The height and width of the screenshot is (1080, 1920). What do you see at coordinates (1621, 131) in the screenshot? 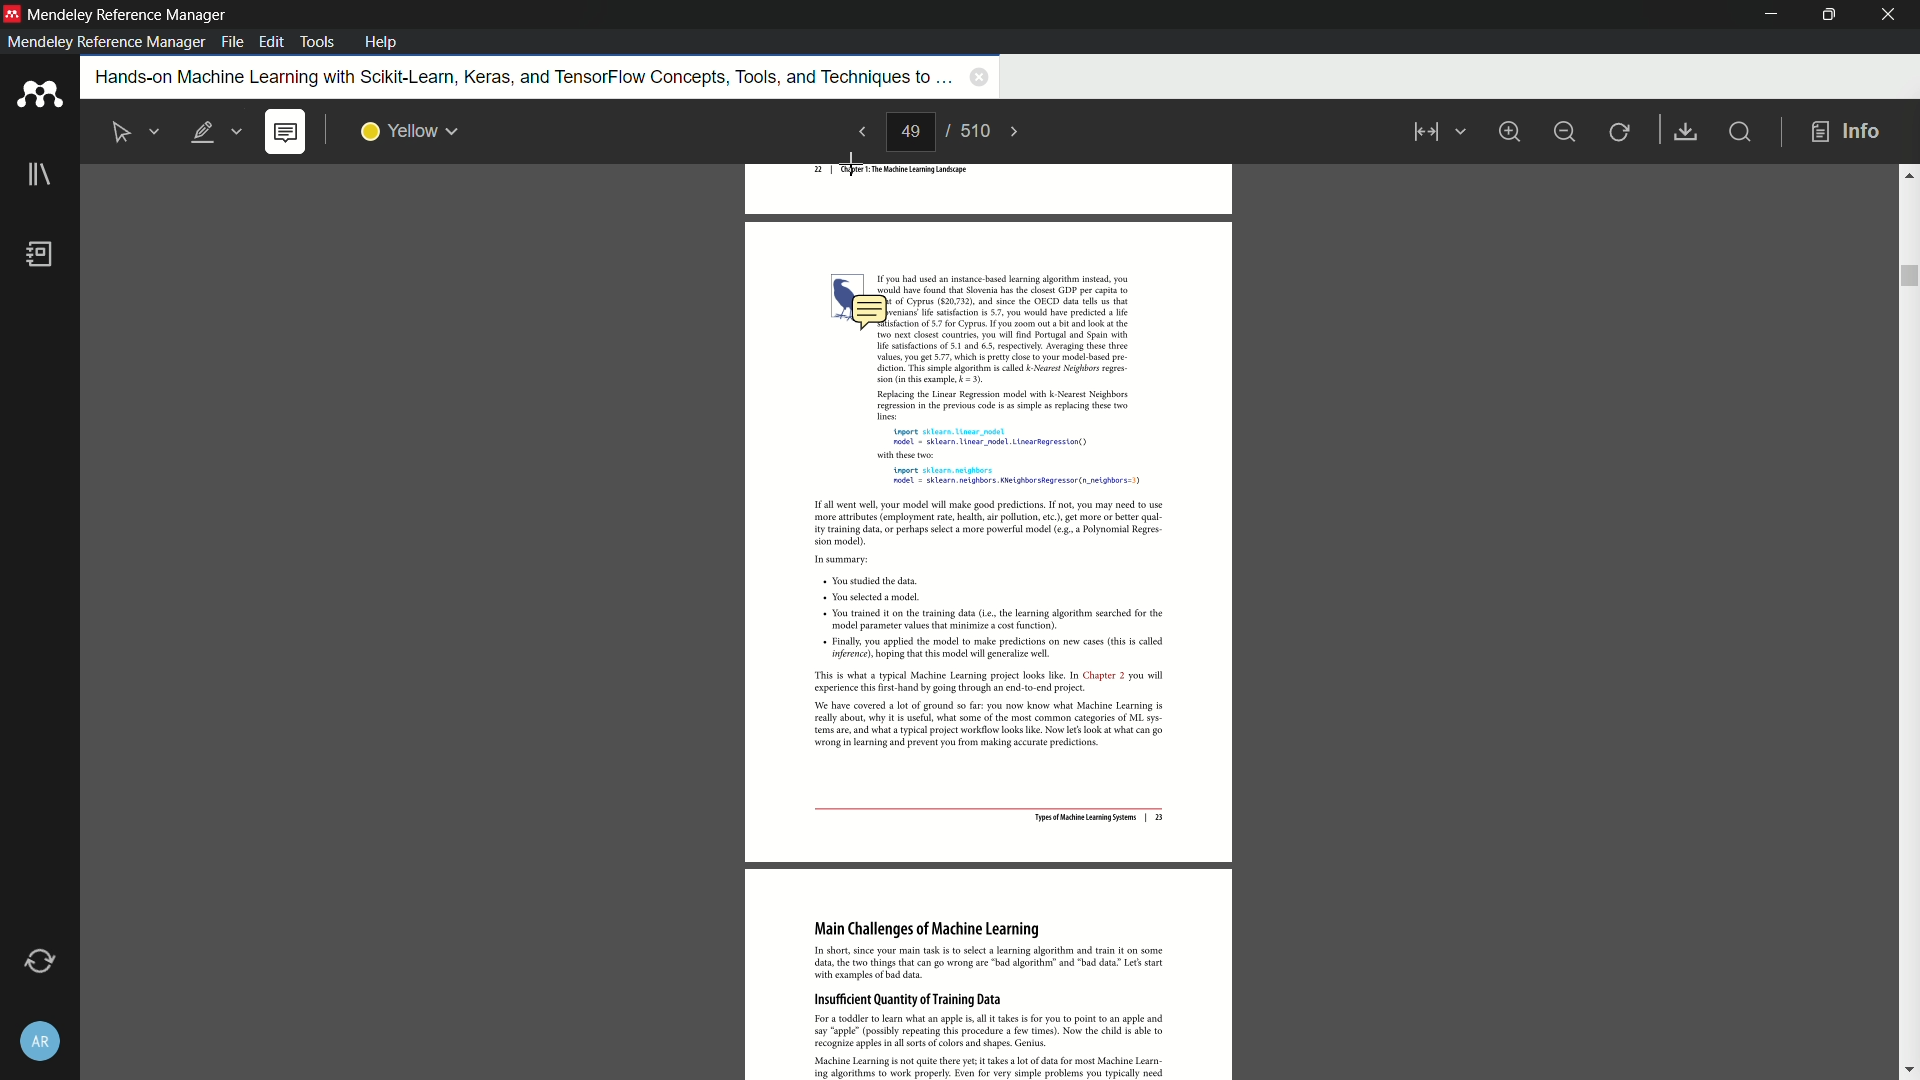
I see `refresh` at bounding box center [1621, 131].